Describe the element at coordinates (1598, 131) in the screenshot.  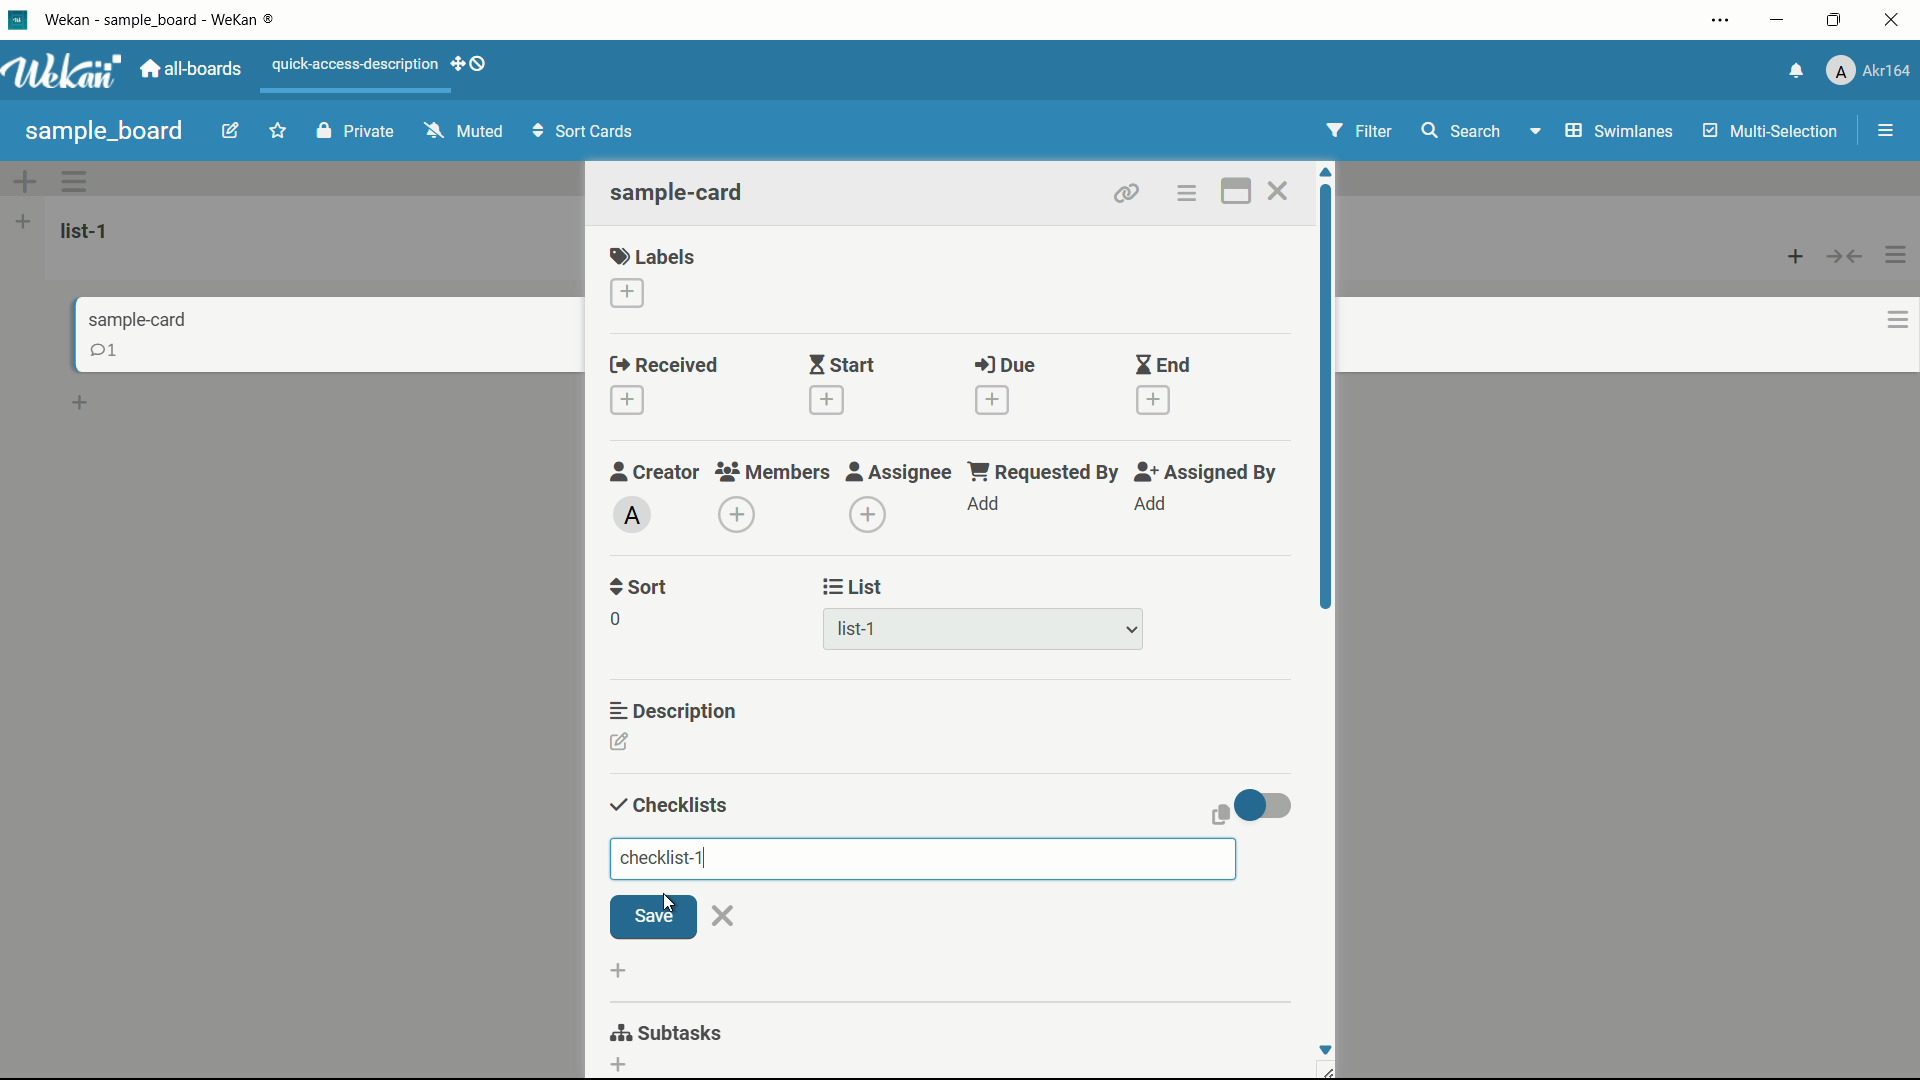
I see ` Swimlanes` at that location.